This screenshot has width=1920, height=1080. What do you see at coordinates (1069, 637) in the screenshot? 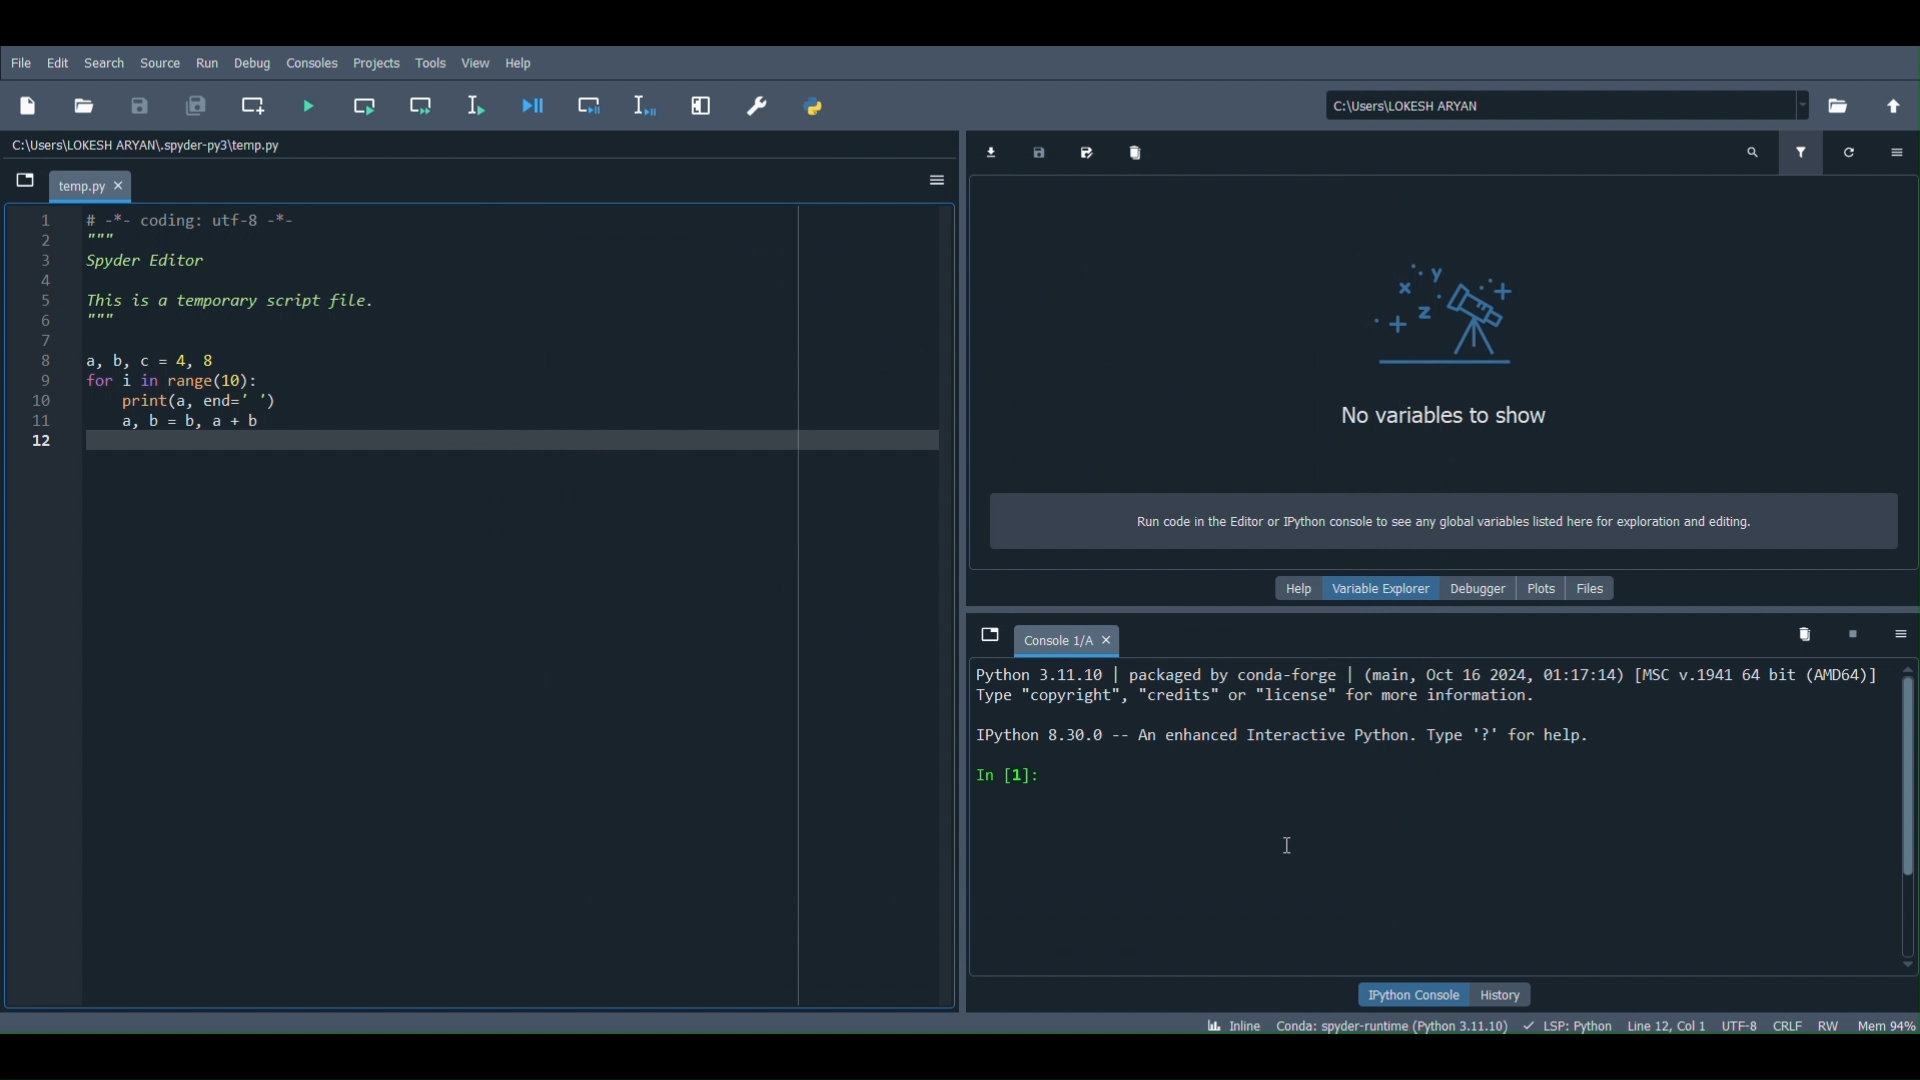
I see `Console` at bounding box center [1069, 637].